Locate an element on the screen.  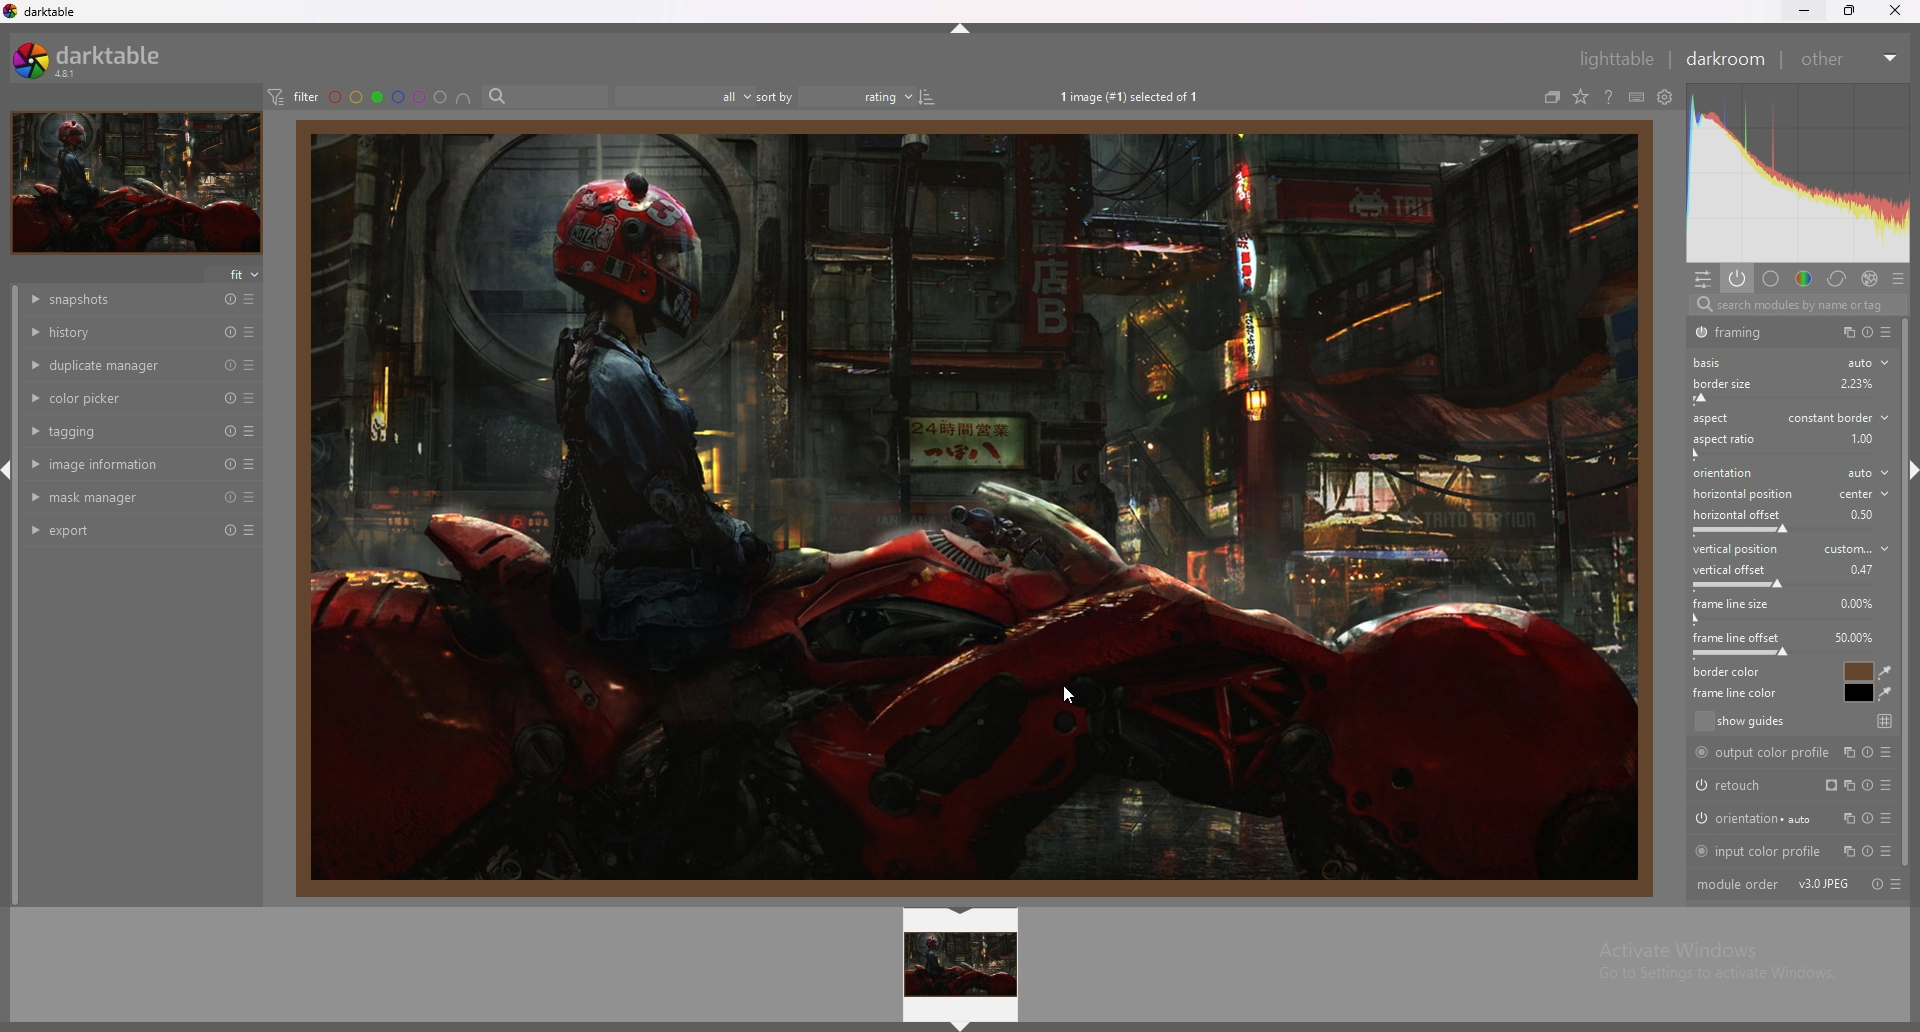
presets is located at coordinates (1896, 276).